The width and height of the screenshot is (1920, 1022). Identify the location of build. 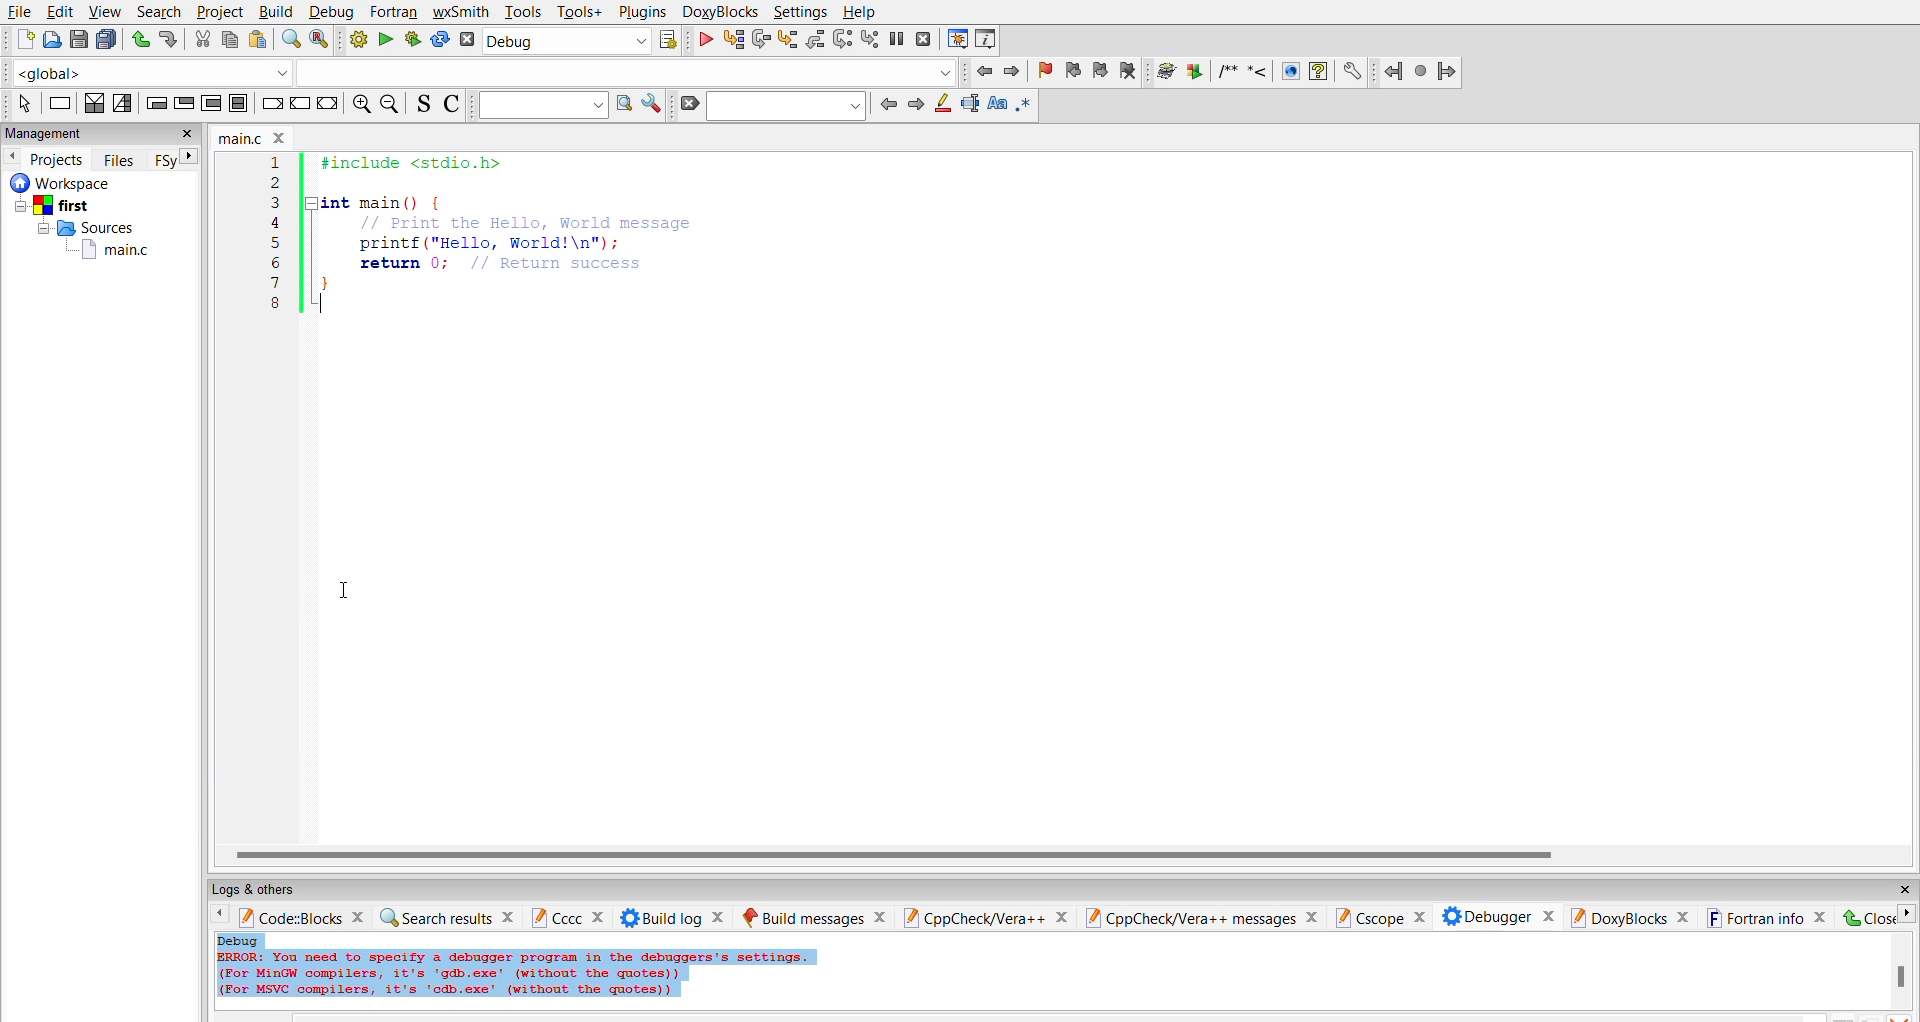
(274, 12).